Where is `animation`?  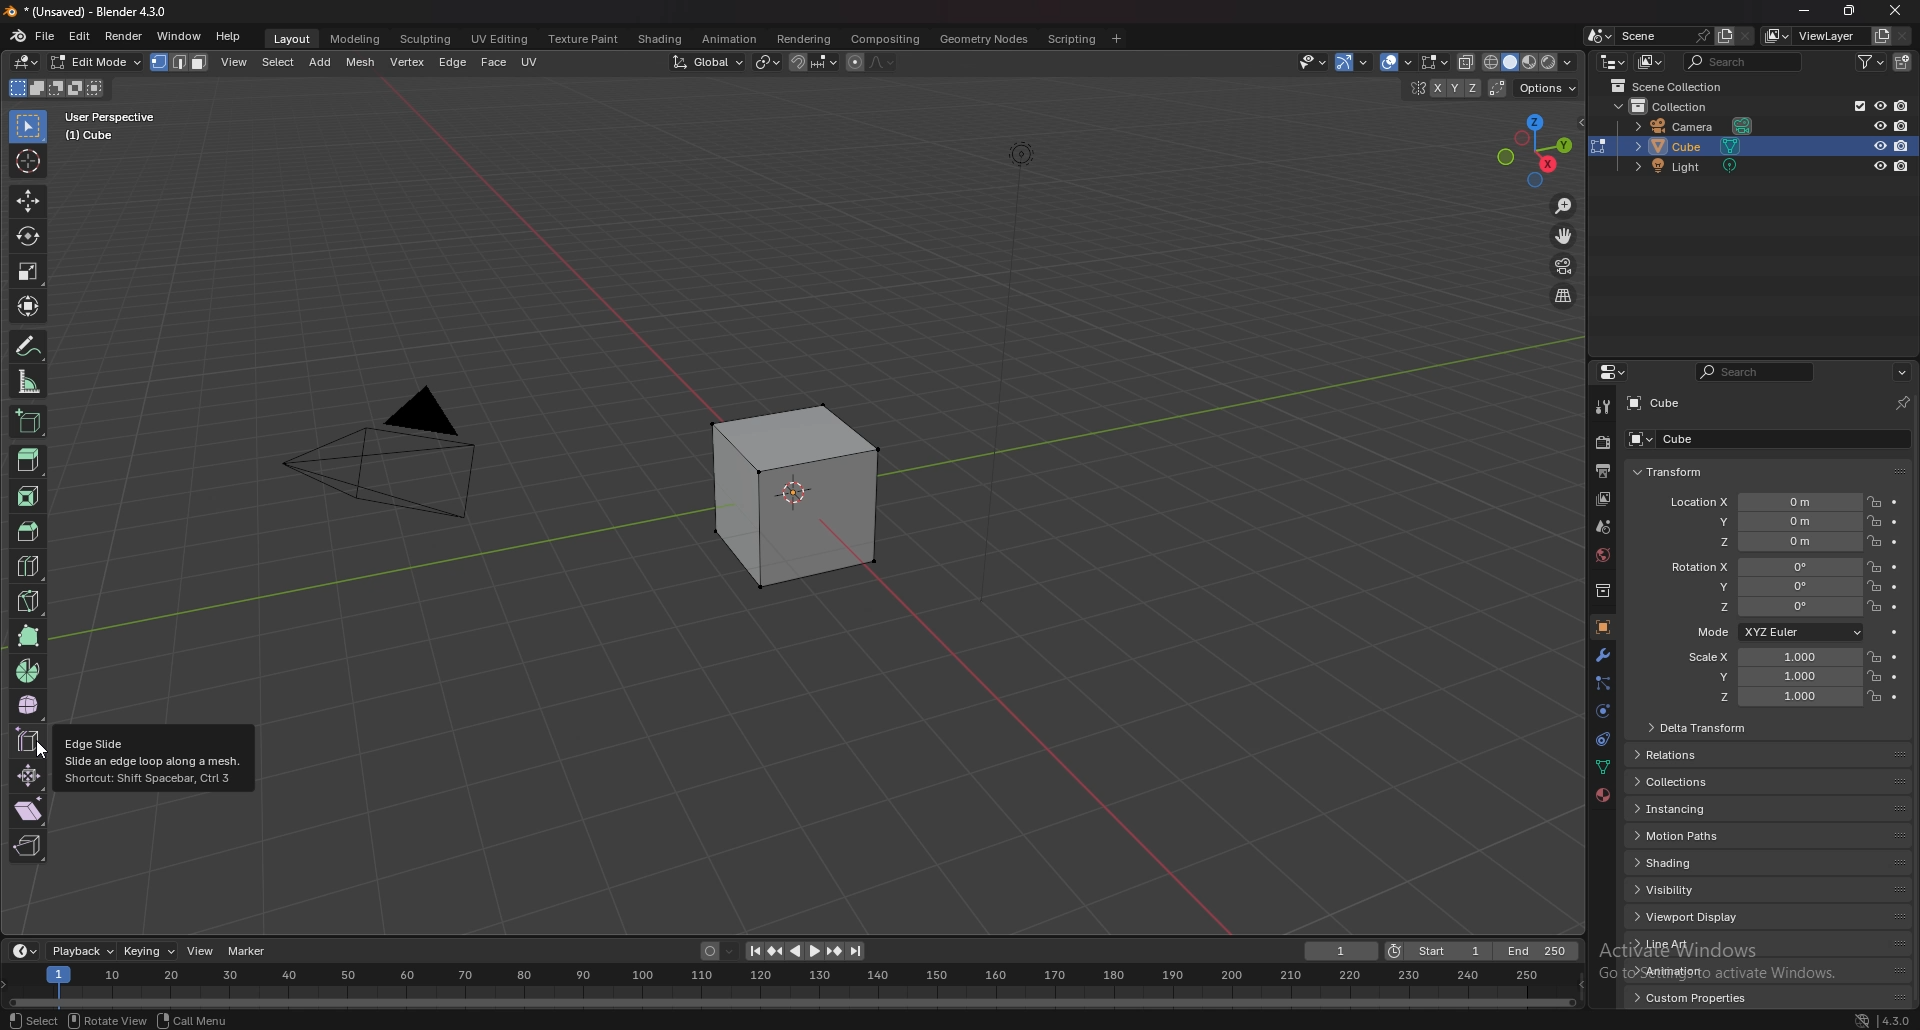 animation is located at coordinates (1685, 970).